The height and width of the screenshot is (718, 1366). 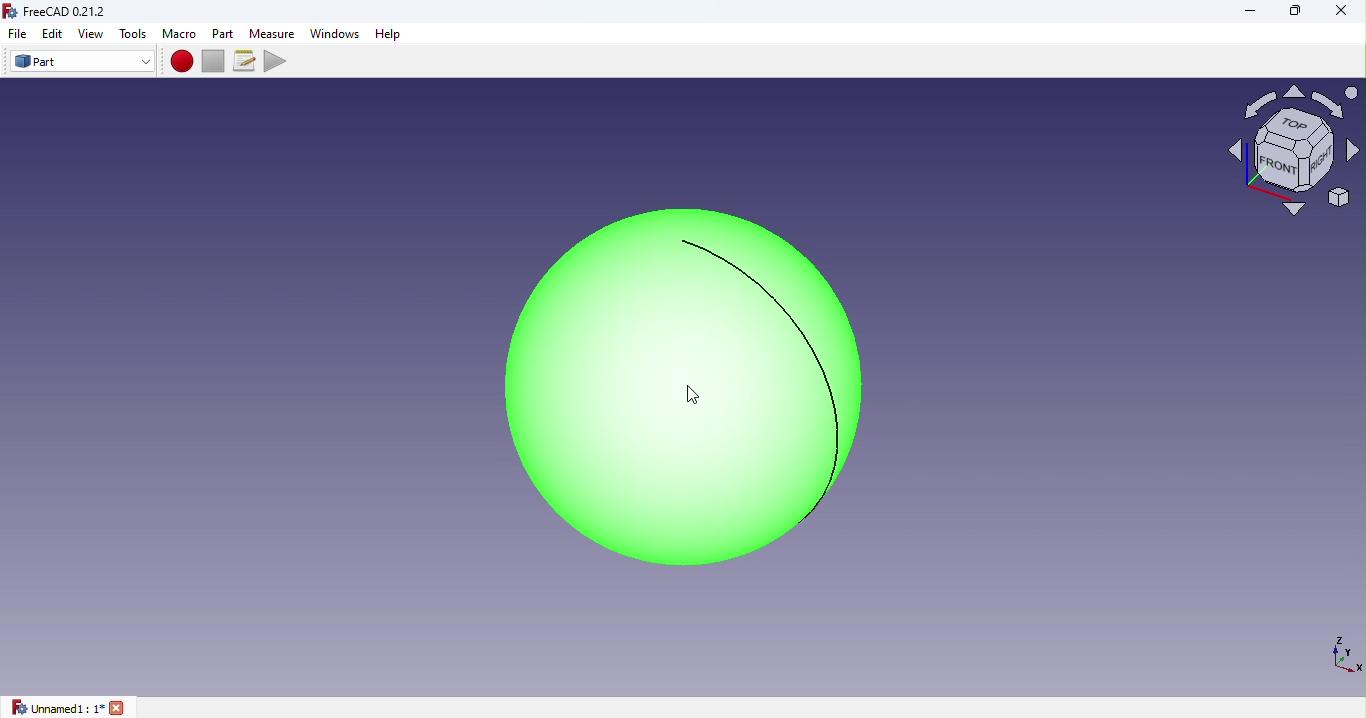 What do you see at coordinates (217, 60) in the screenshot?
I see `Stop Macro recording` at bounding box center [217, 60].